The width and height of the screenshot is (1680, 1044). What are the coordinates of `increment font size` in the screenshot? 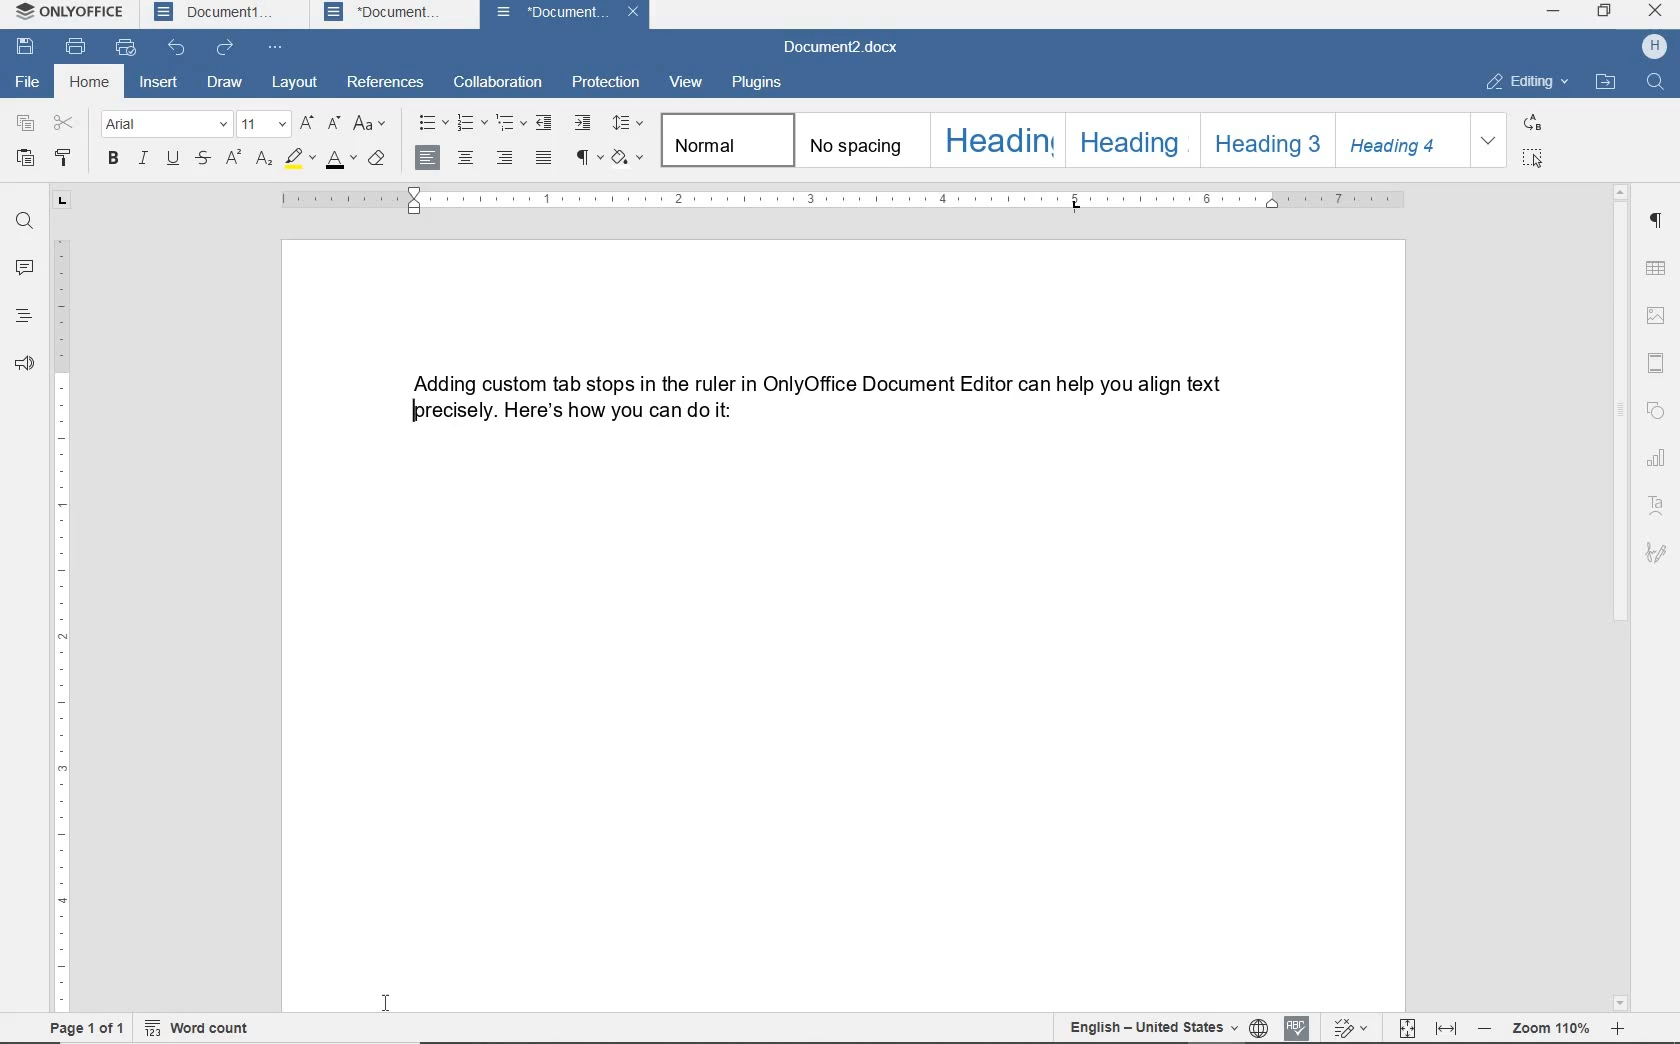 It's located at (306, 125).